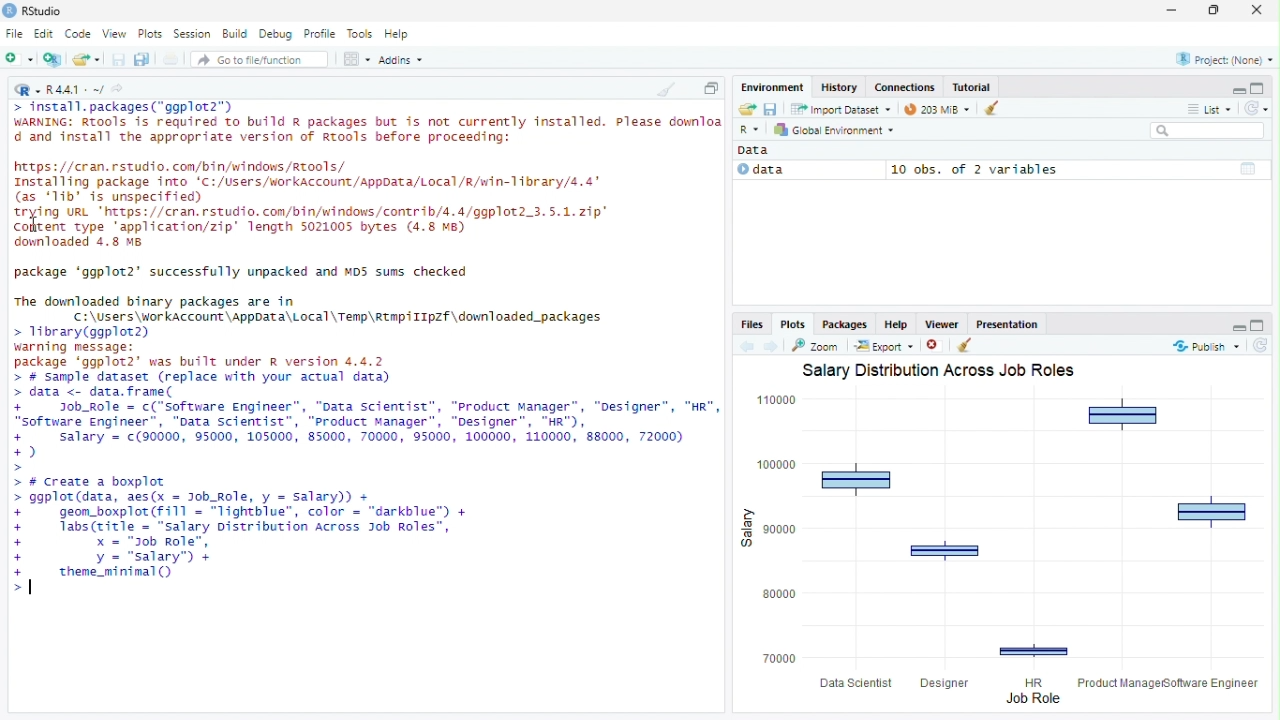  I want to click on Plots, so click(153, 33).